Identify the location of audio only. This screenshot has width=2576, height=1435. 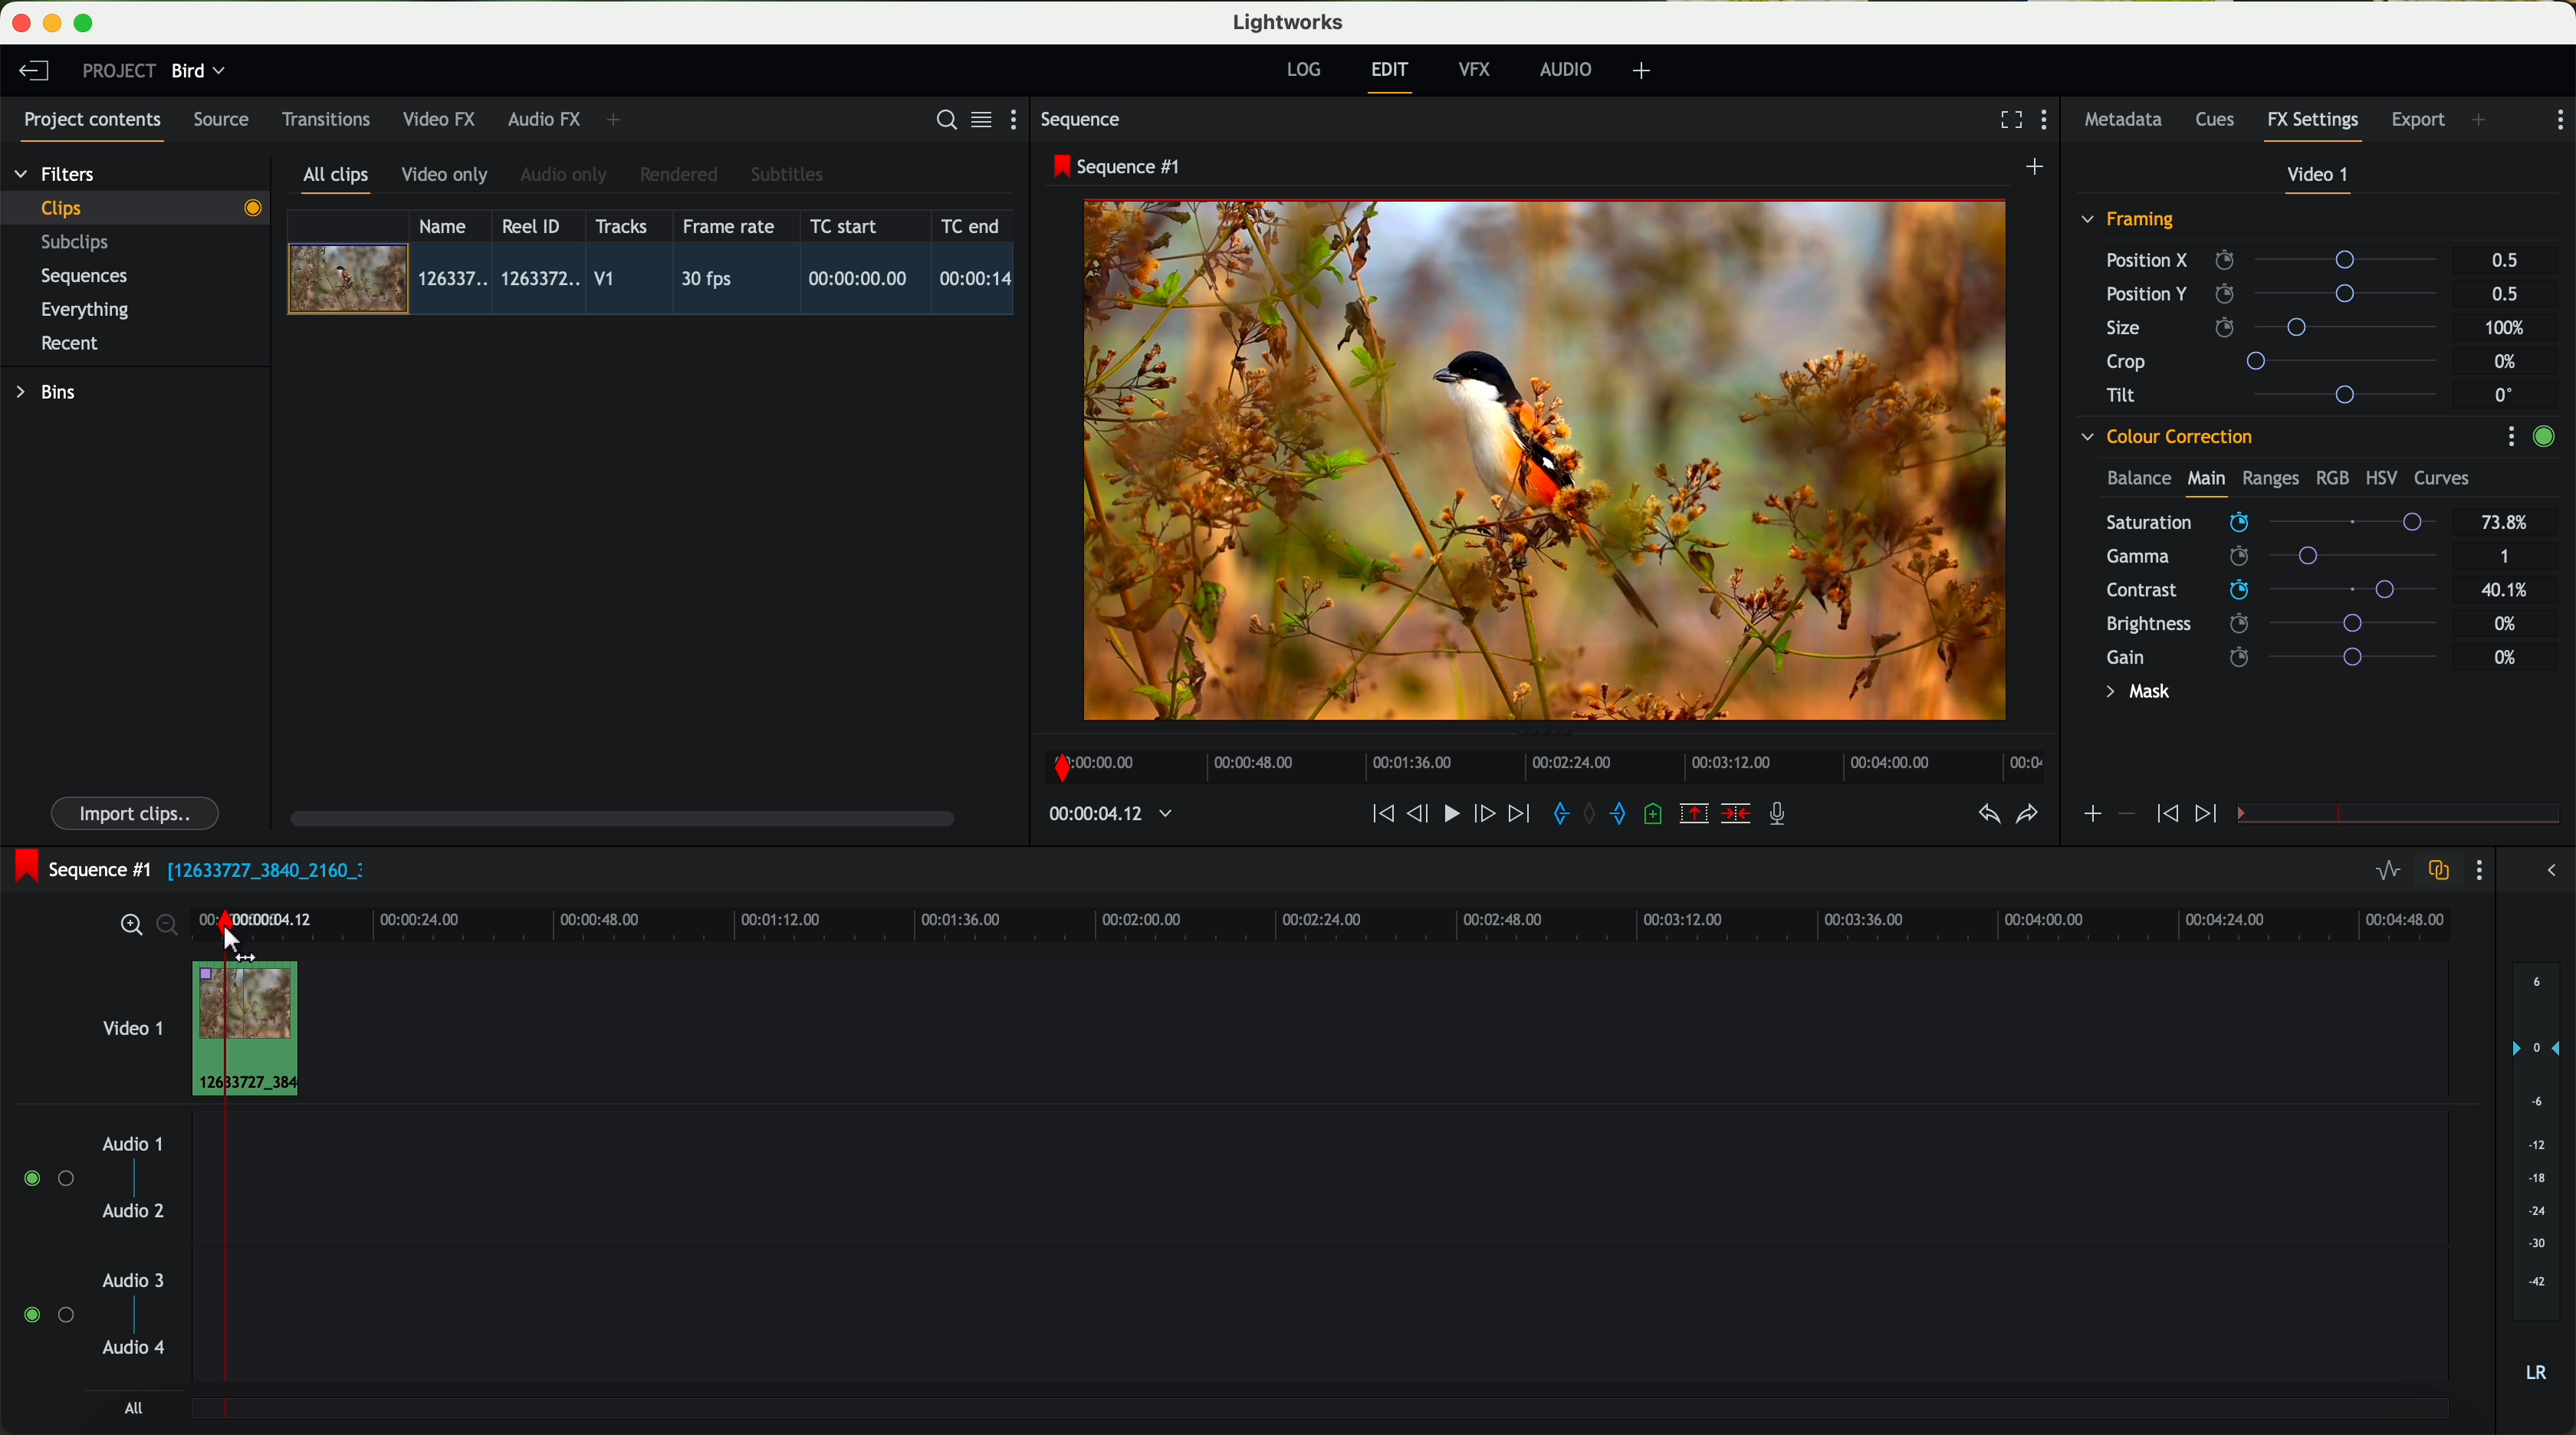
(565, 175).